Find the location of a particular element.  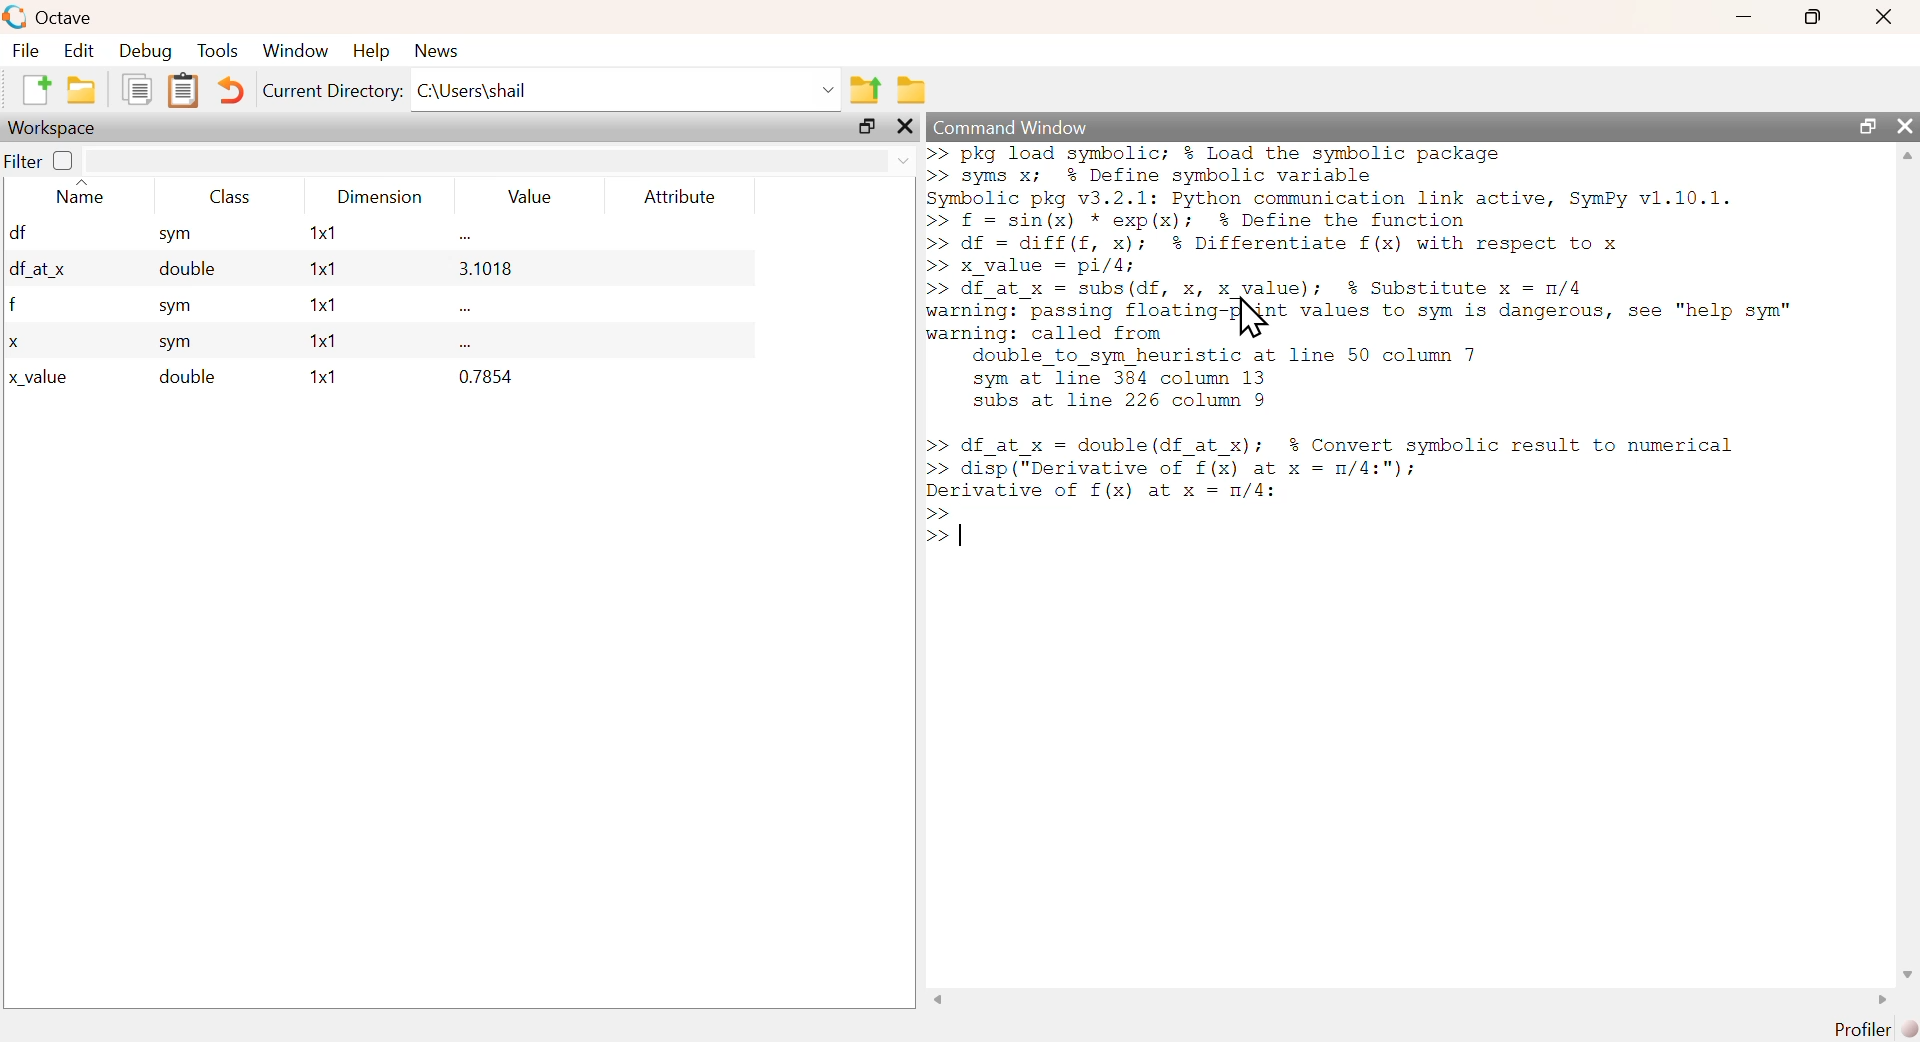

Command Window is located at coordinates (1010, 129).